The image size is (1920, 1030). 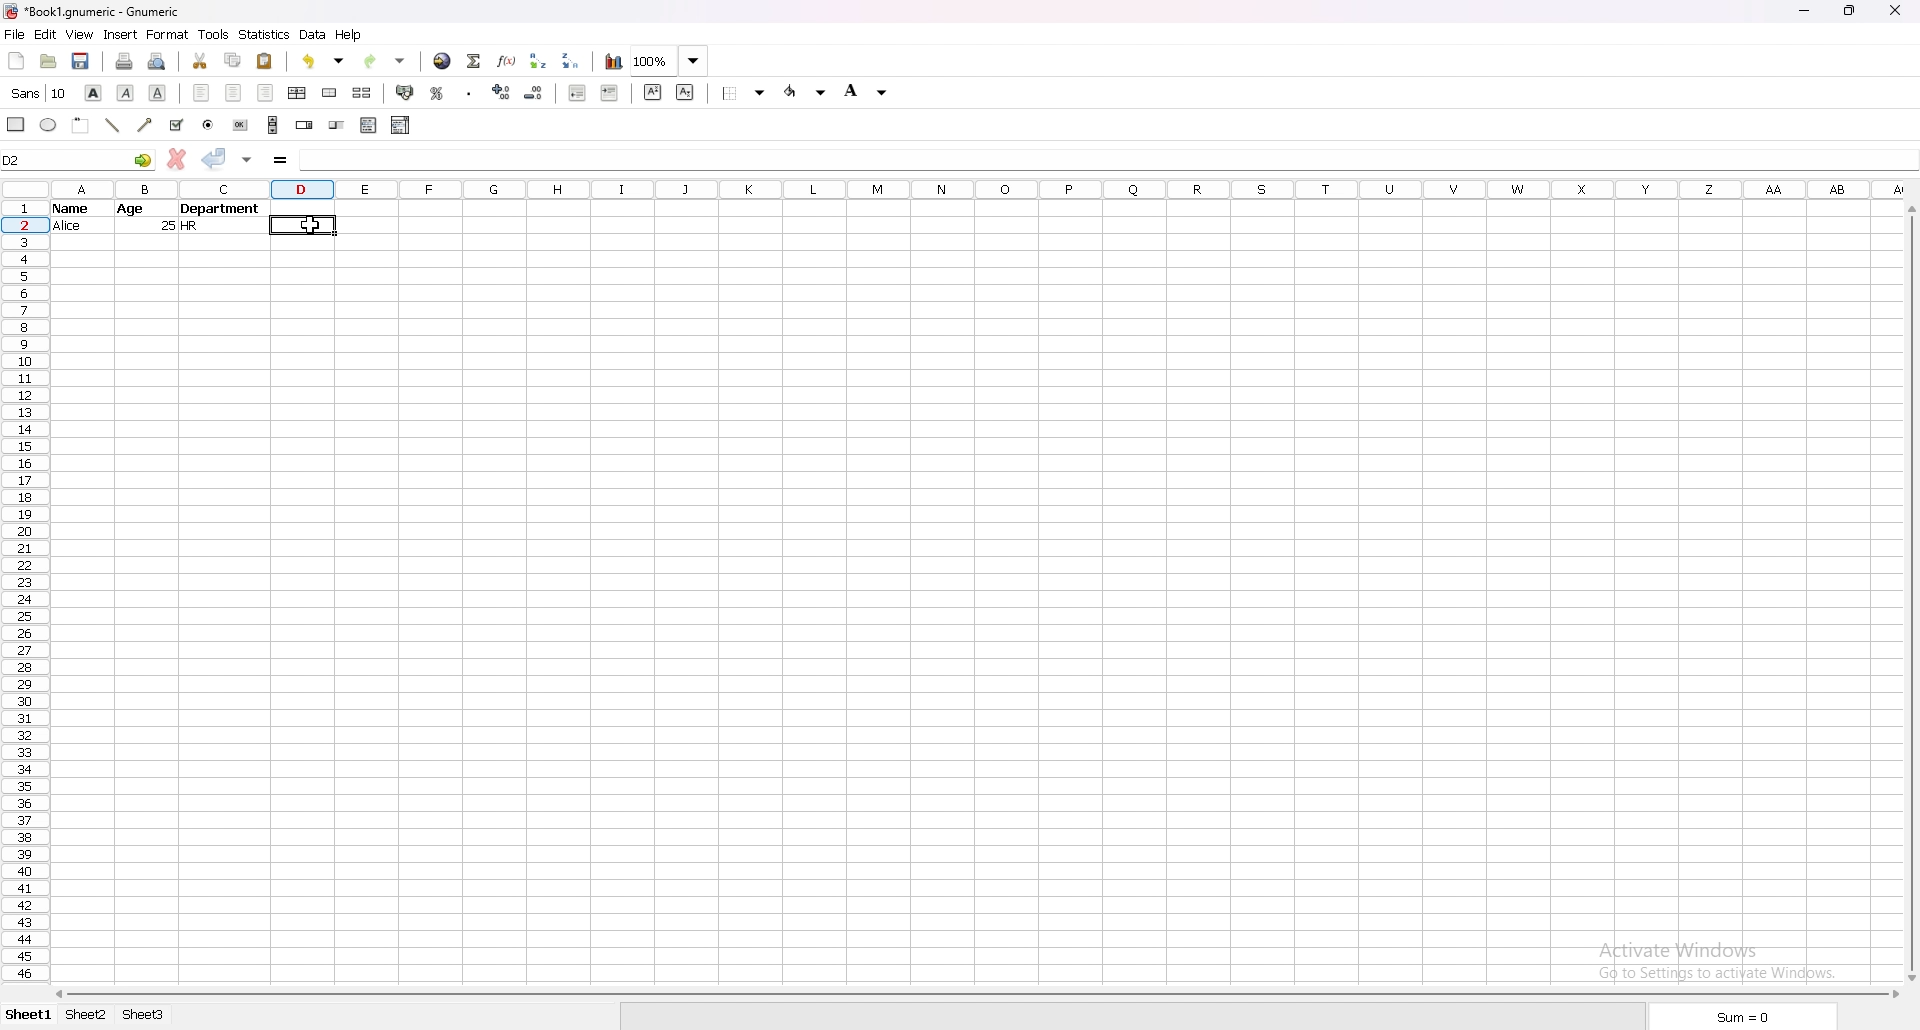 I want to click on statistics, so click(x=265, y=35).